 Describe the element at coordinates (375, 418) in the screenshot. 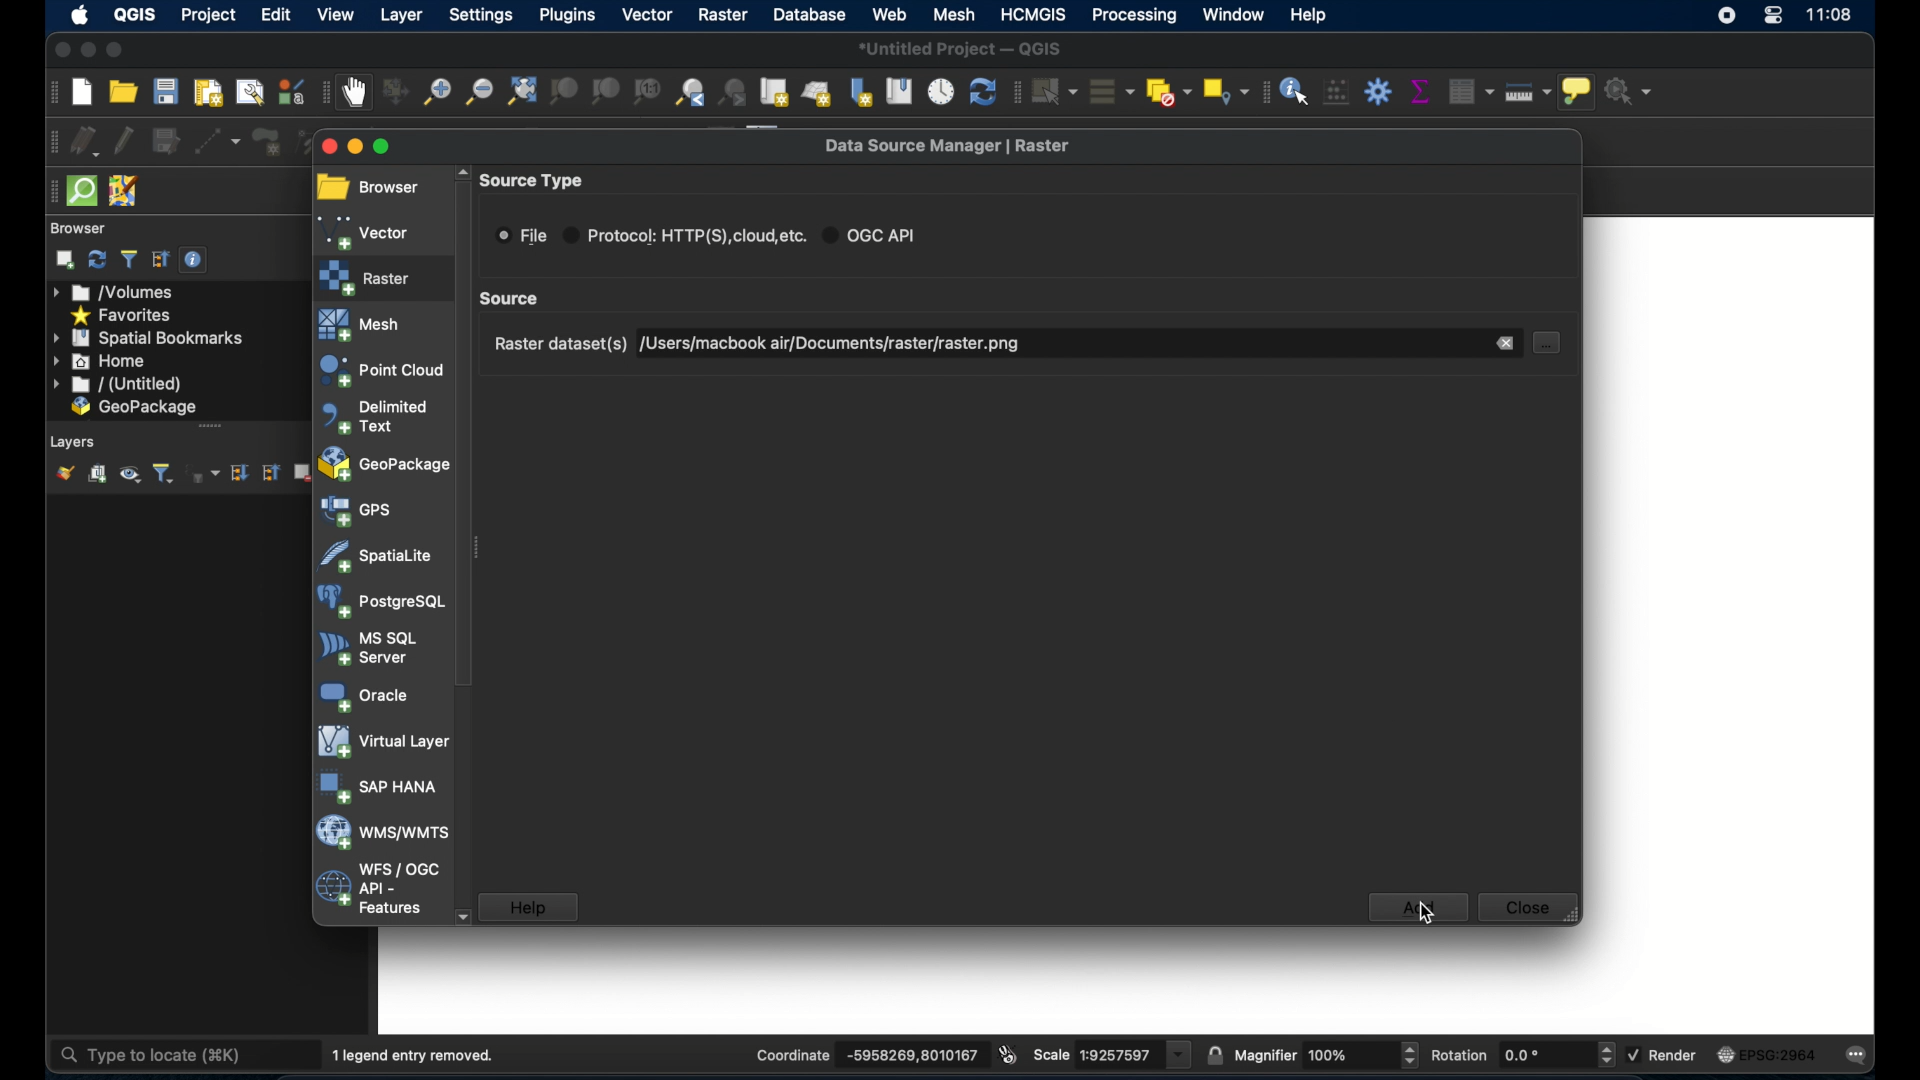

I see `delimited text` at that location.